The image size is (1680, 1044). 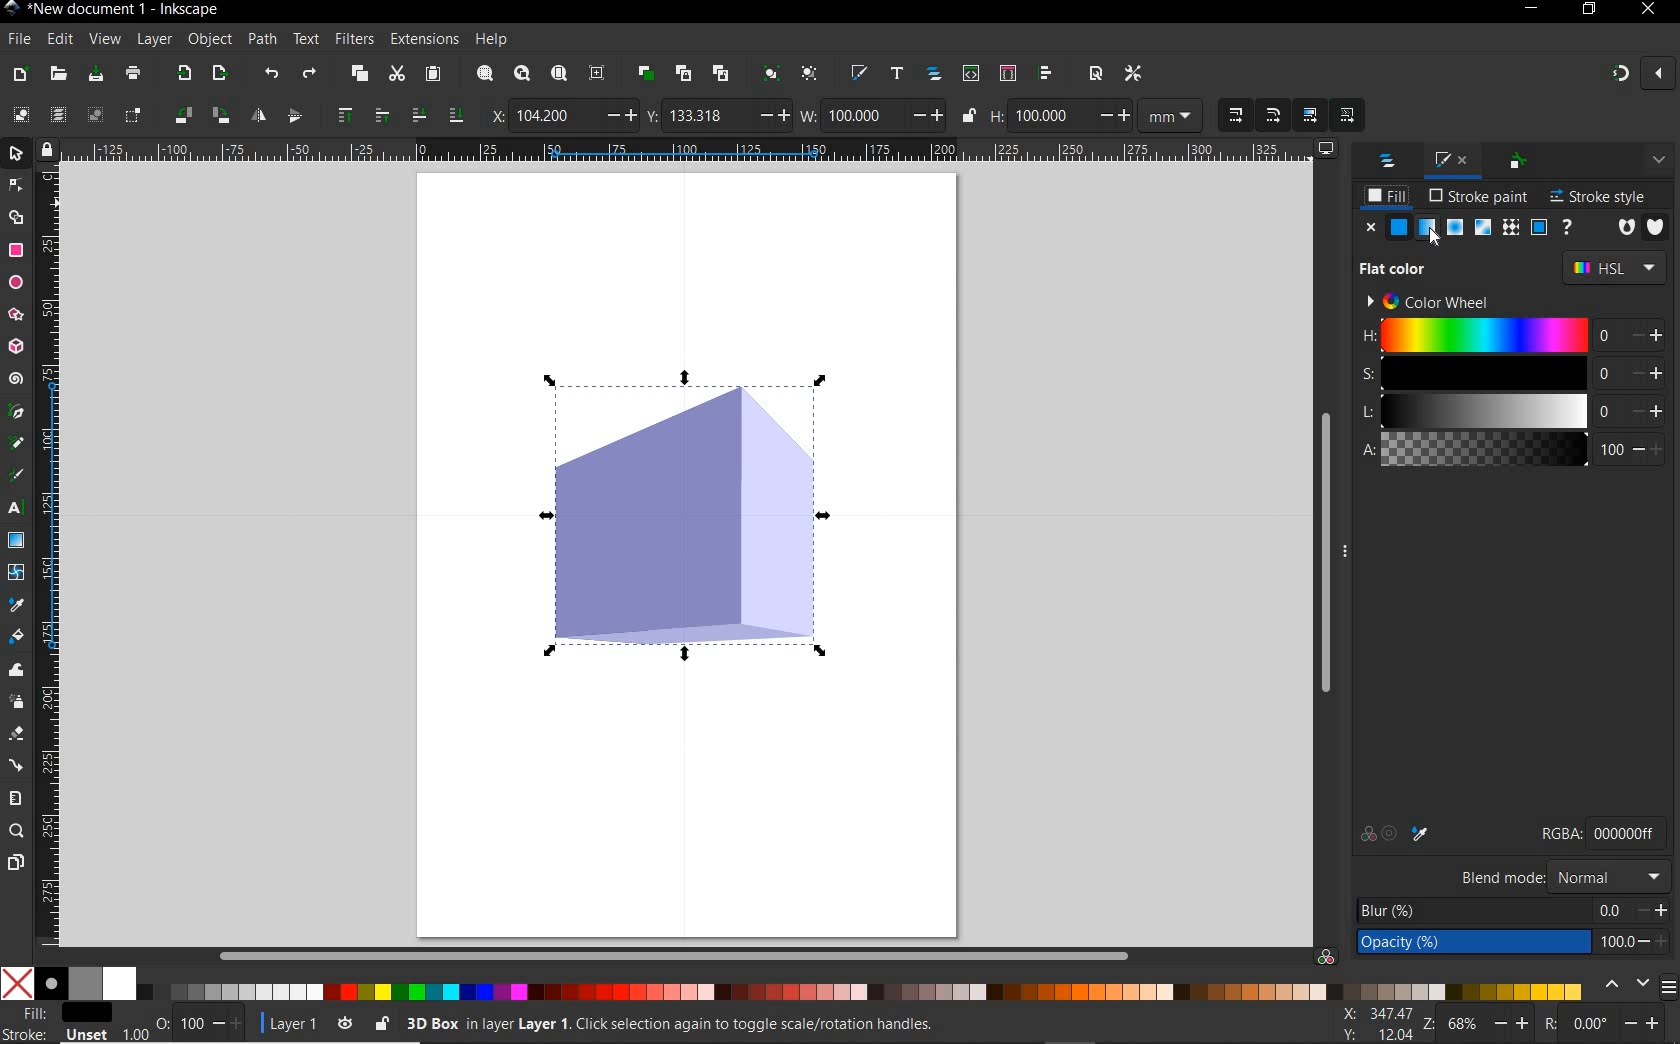 What do you see at coordinates (18, 831) in the screenshot?
I see `ZOOM TOOL` at bounding box center [18, 831].